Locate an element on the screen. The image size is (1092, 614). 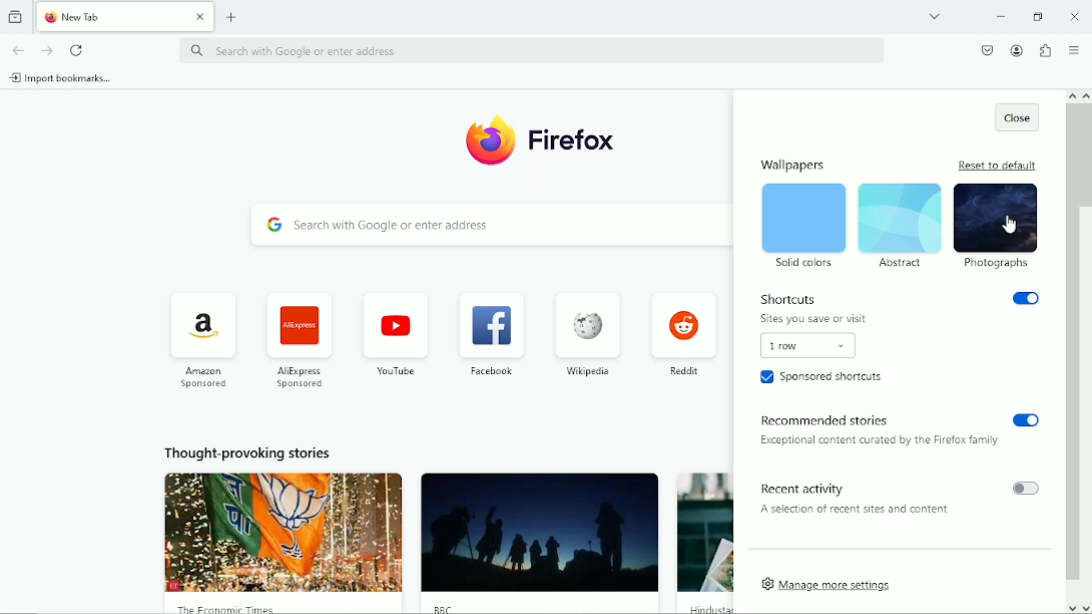
close is located at coordinates (200, 17).